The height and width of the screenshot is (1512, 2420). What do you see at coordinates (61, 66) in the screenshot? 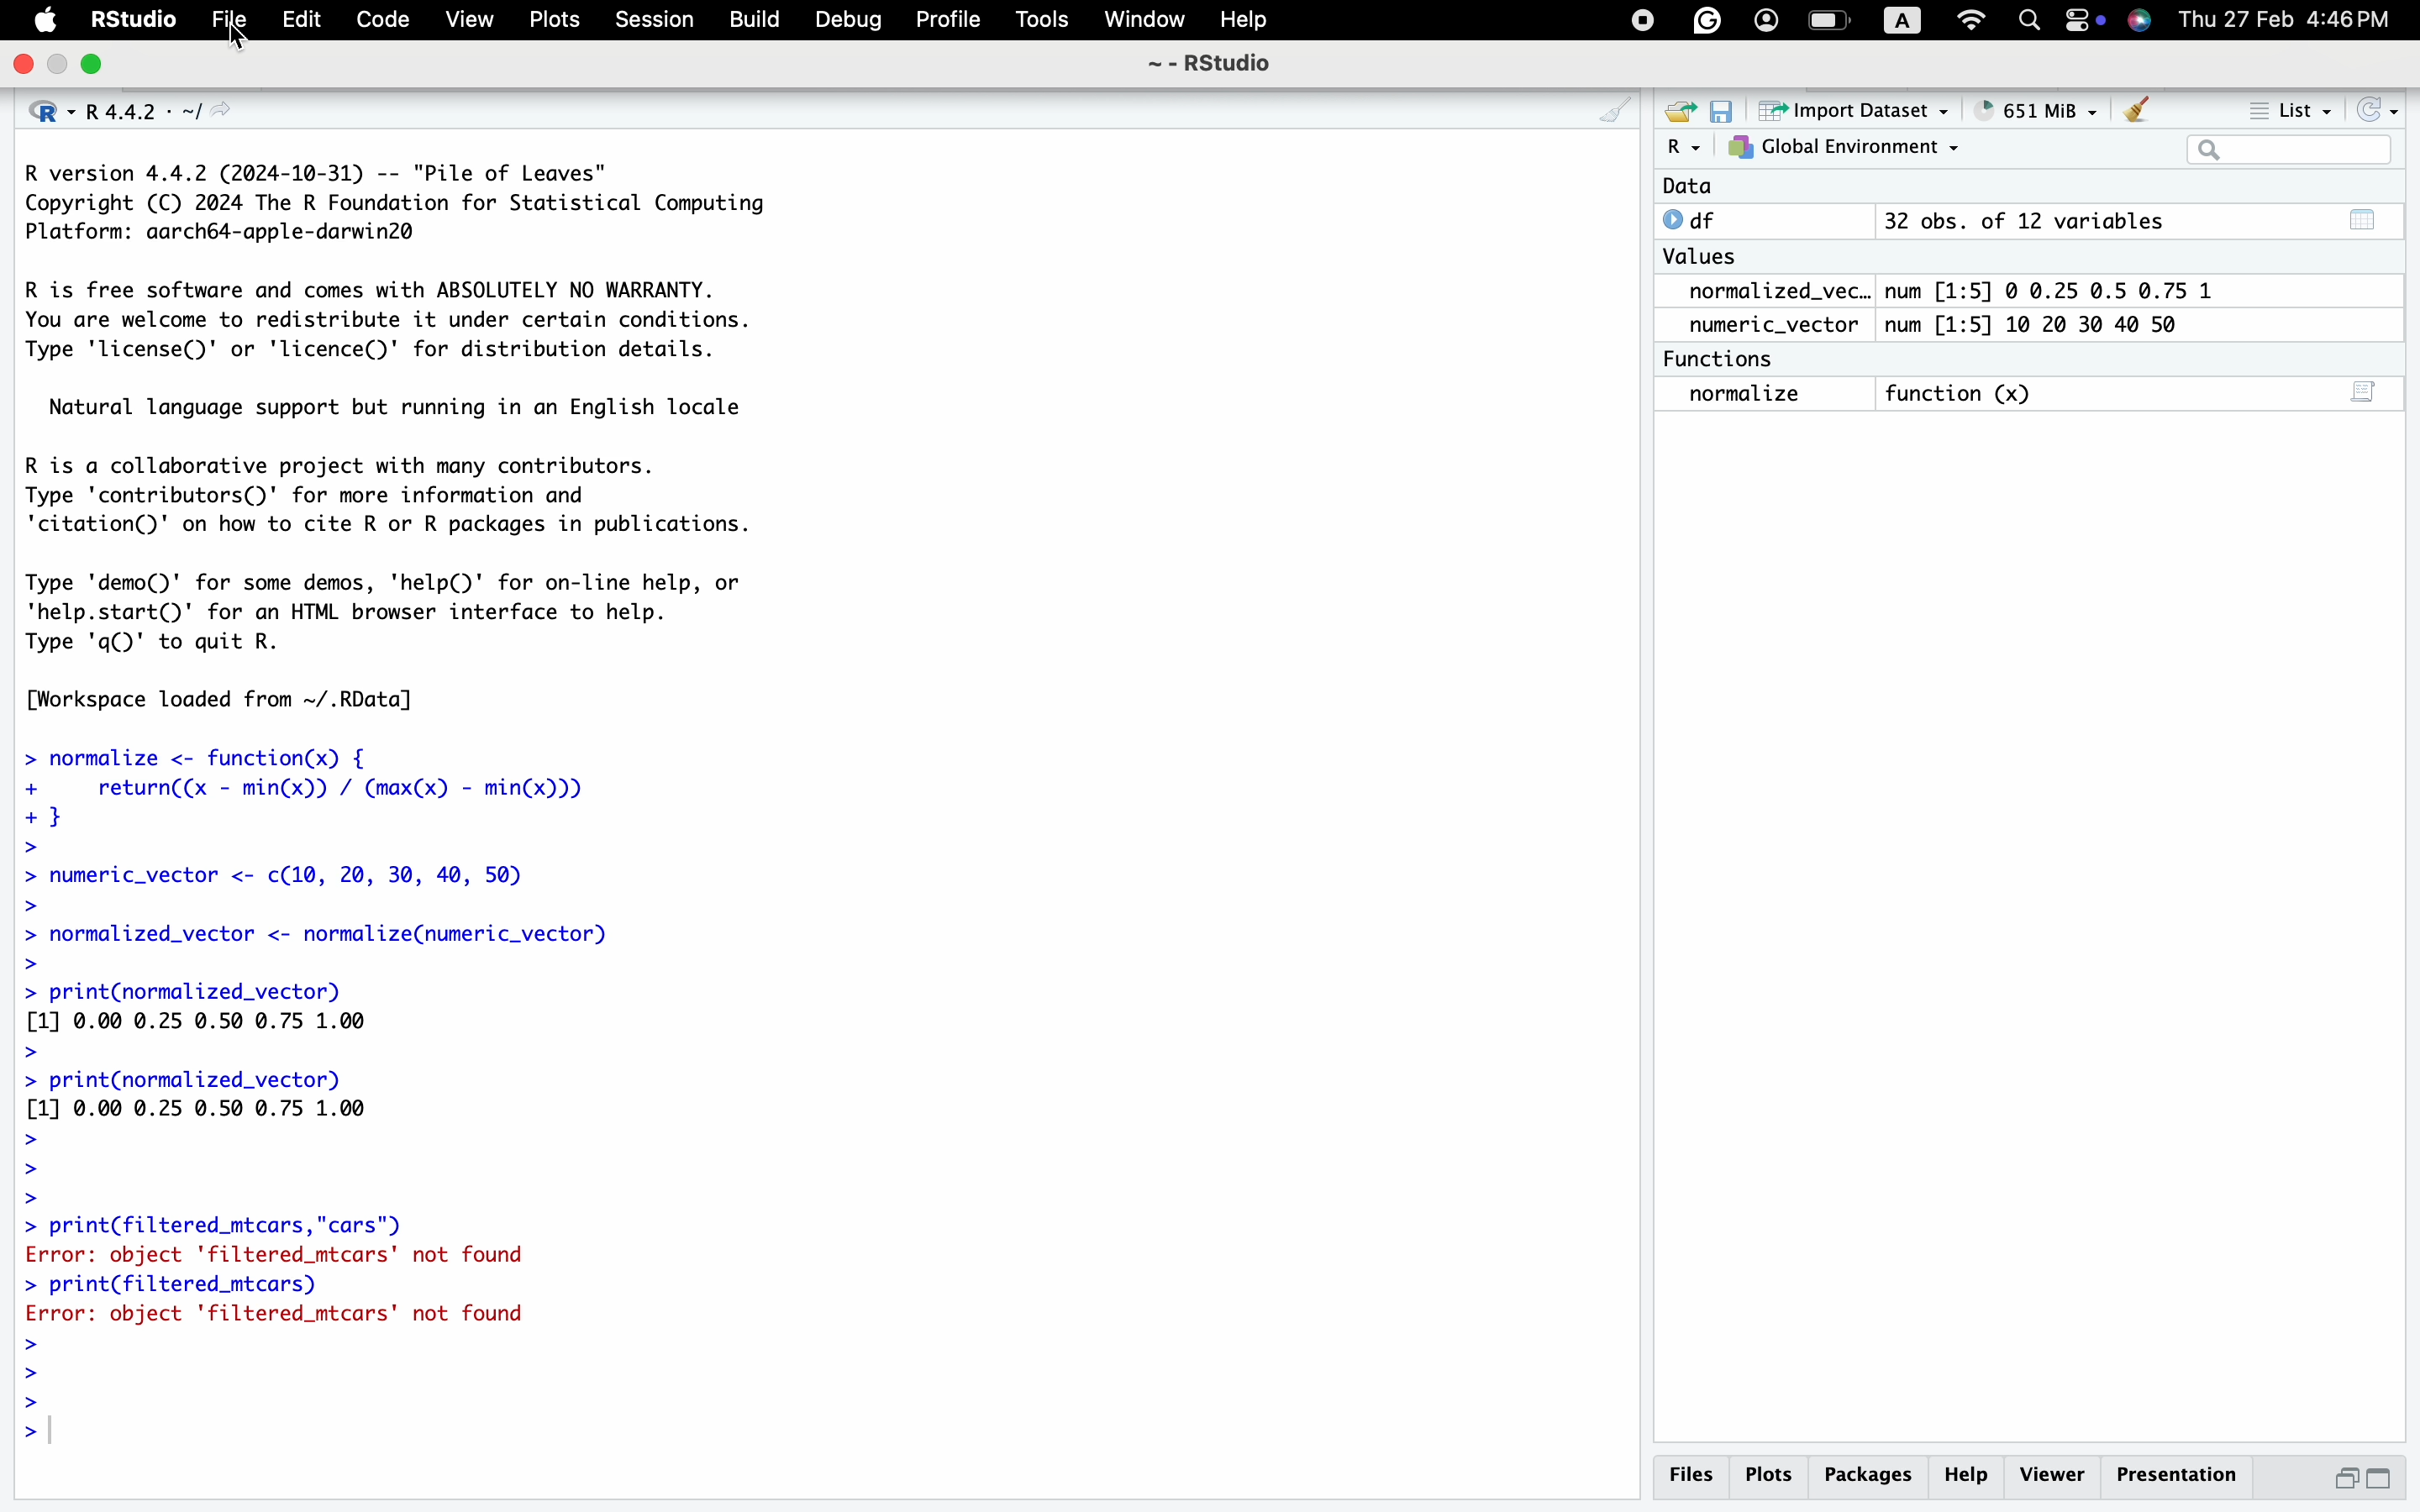
I see `minimize` at bounding box center [61, 66].